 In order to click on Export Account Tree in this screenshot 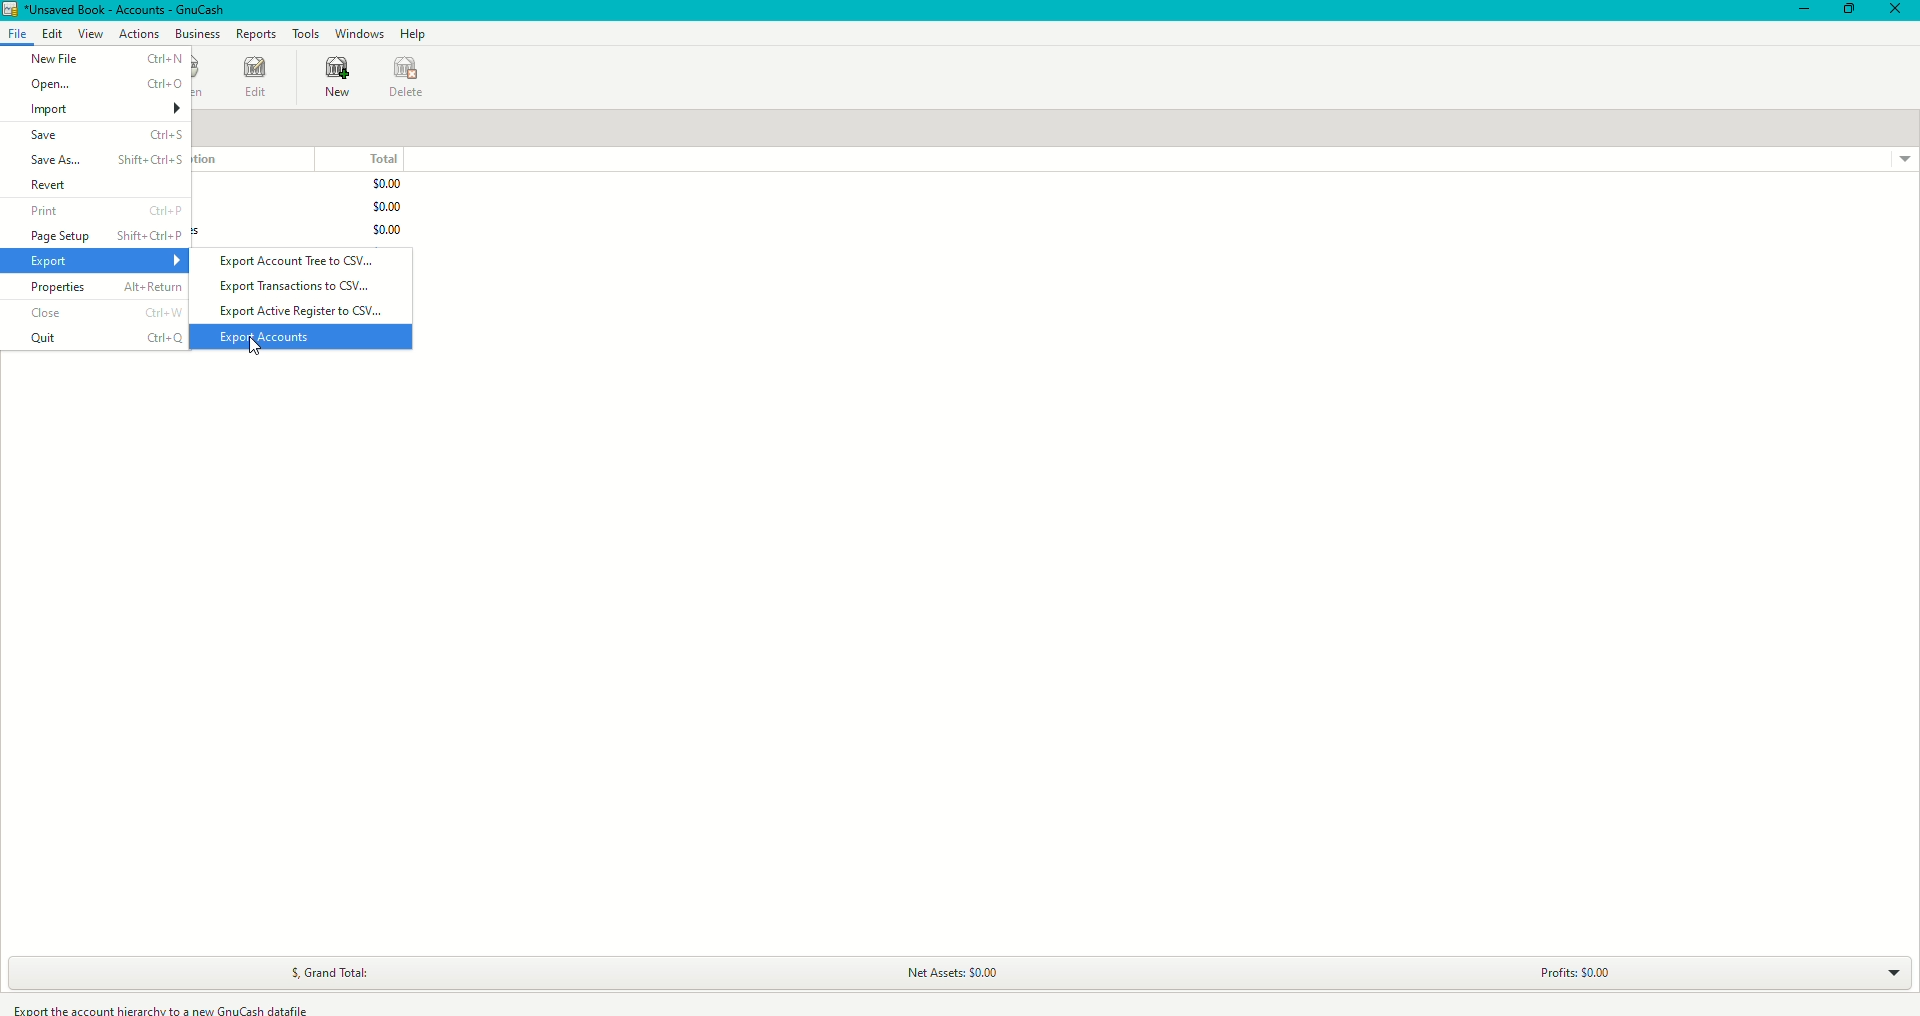, I will do `click(303, 259)`.